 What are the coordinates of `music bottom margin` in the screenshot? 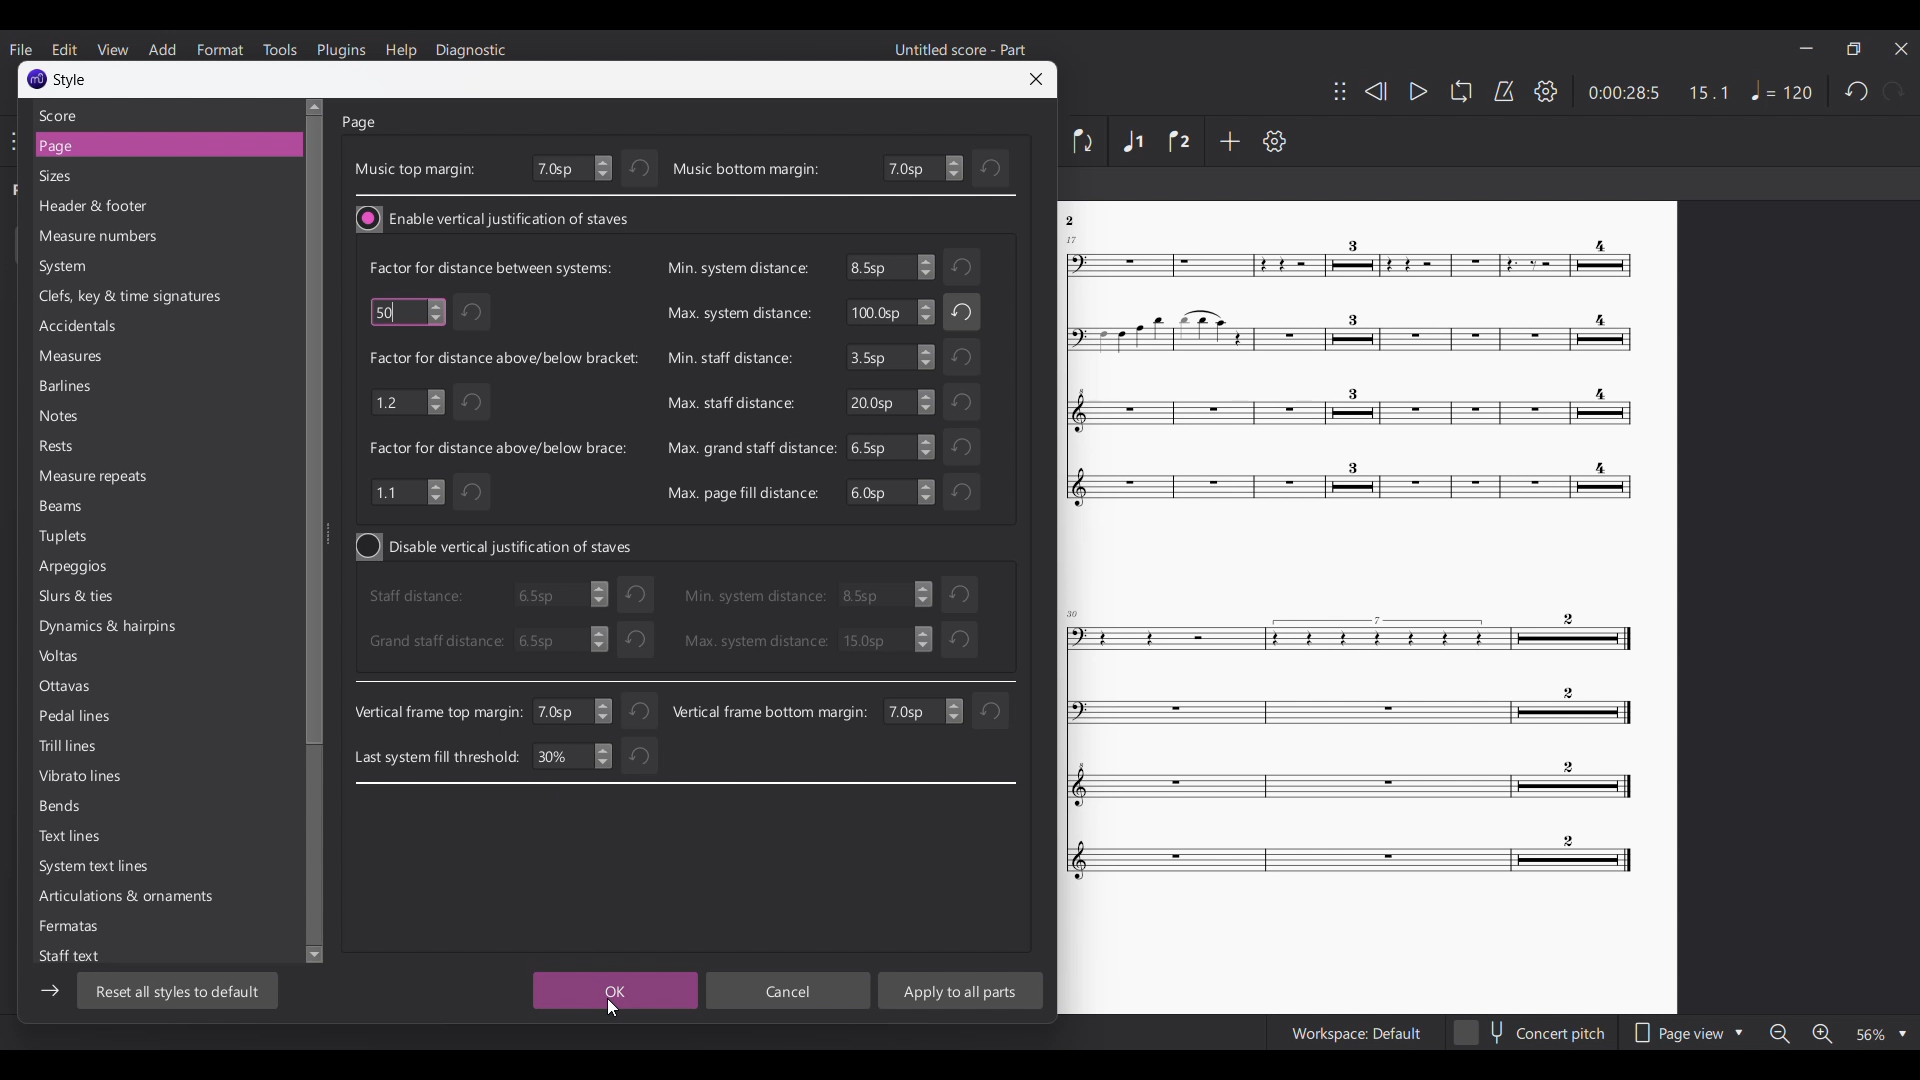 It's located at (746, 170).